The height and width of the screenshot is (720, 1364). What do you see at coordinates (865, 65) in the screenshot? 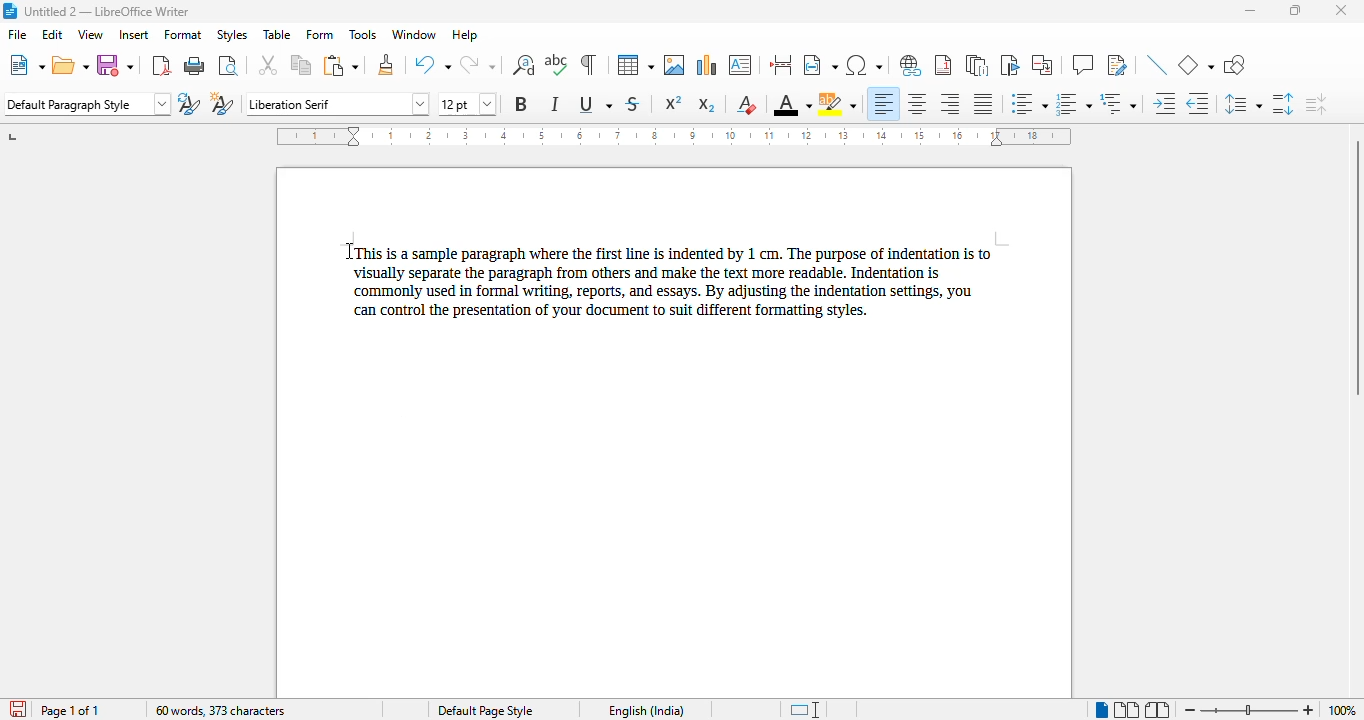
I see `insert special characters` at bounding box center [865, 65].